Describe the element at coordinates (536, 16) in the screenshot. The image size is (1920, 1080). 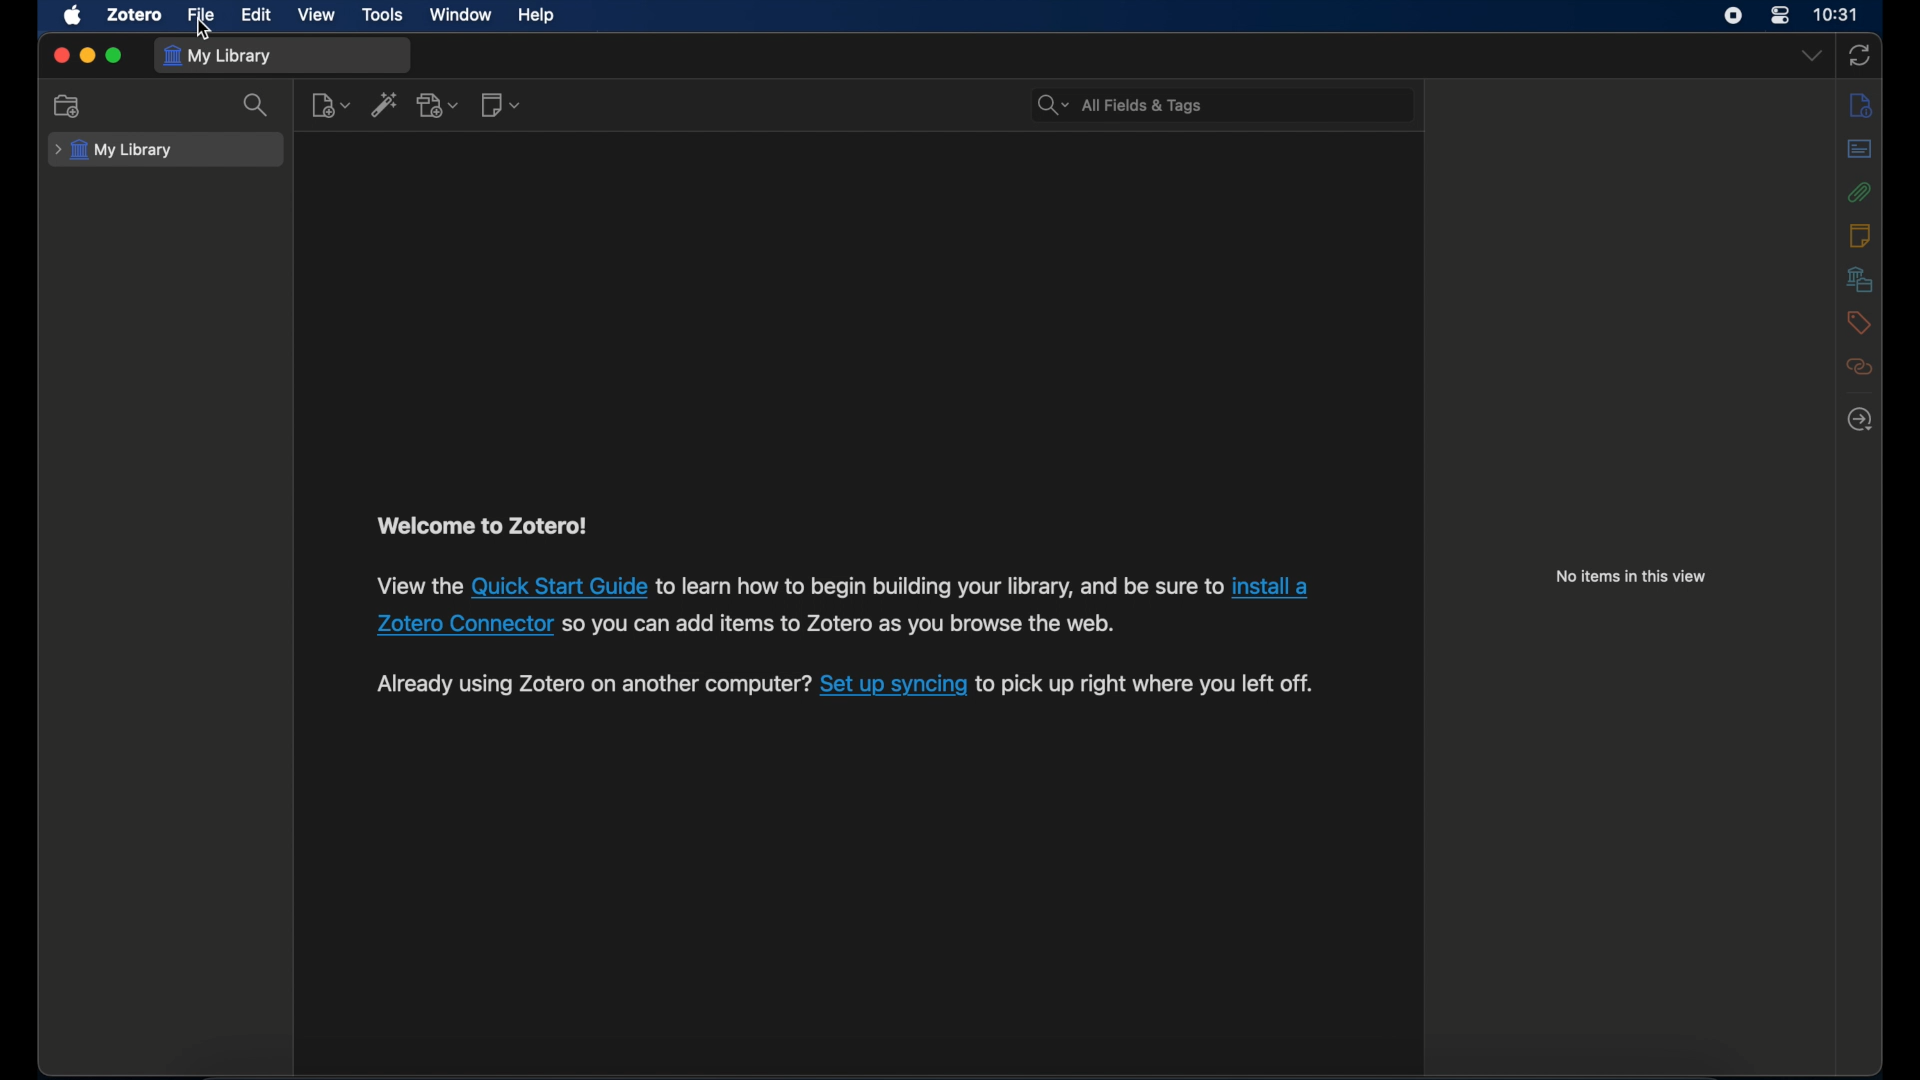
I see `help` at that location.